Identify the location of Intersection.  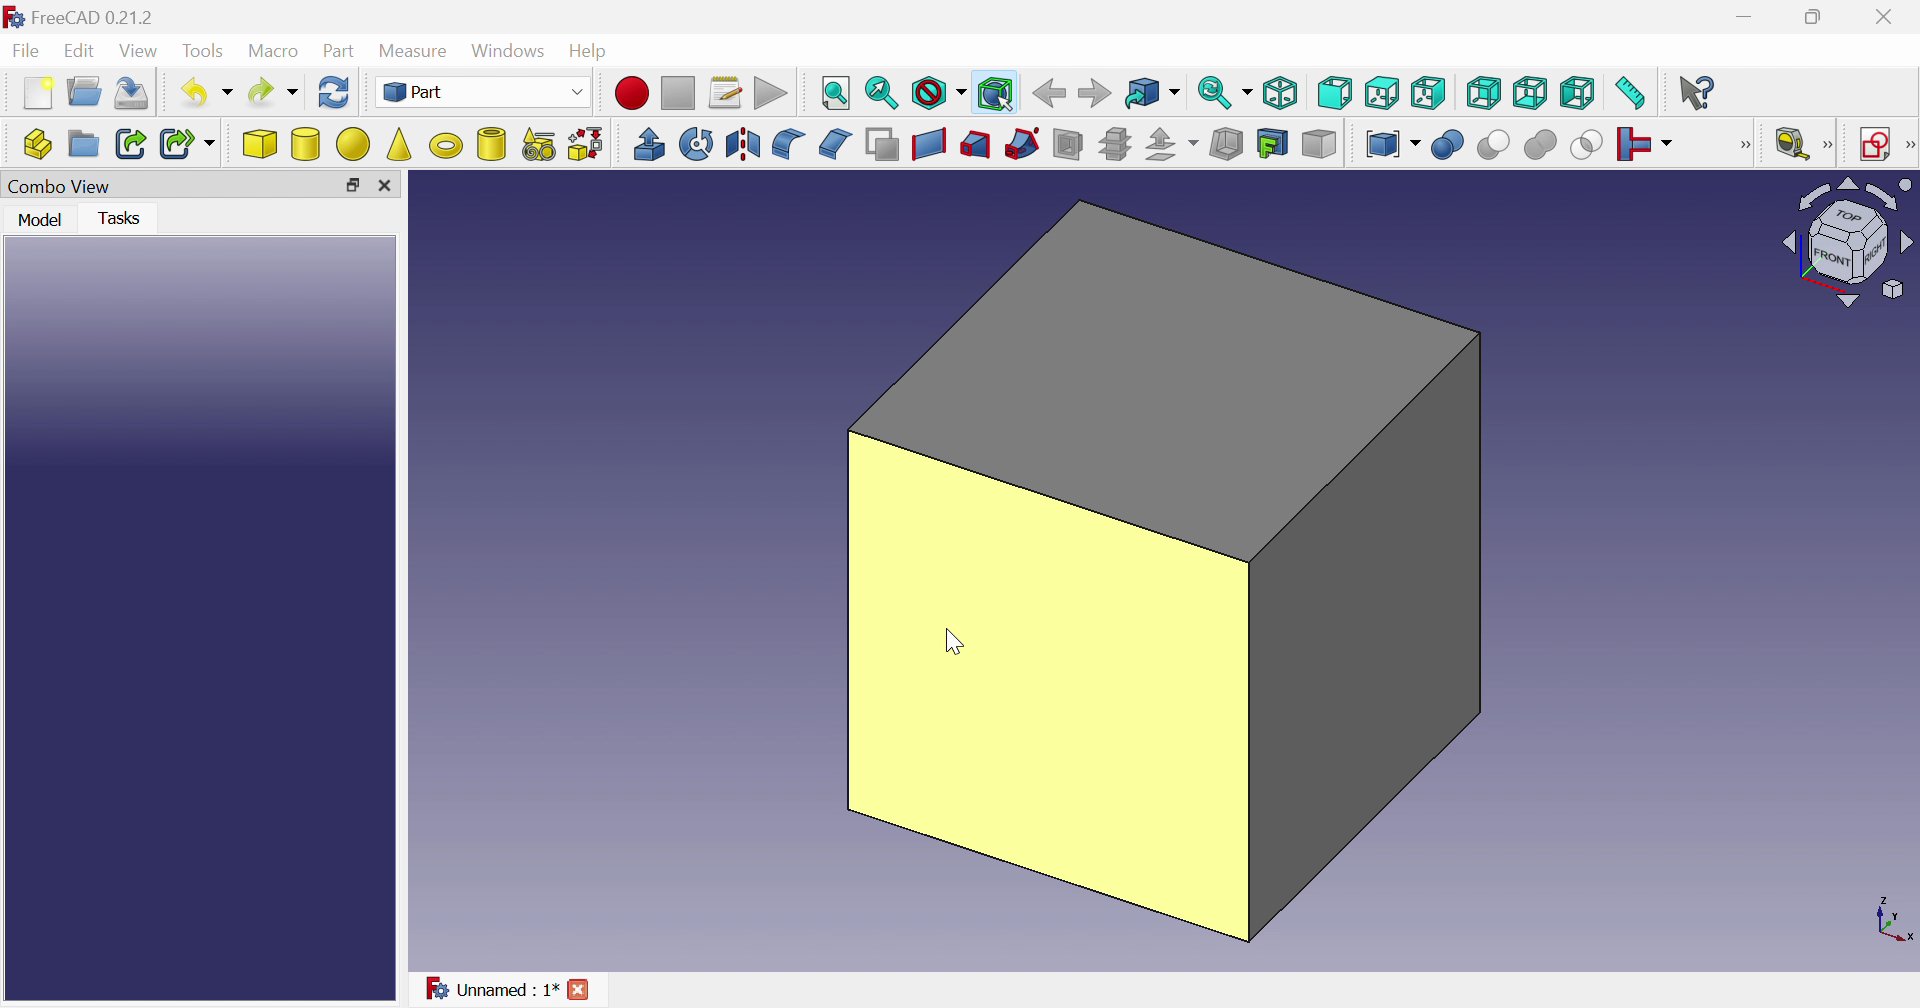
(1588, 144).